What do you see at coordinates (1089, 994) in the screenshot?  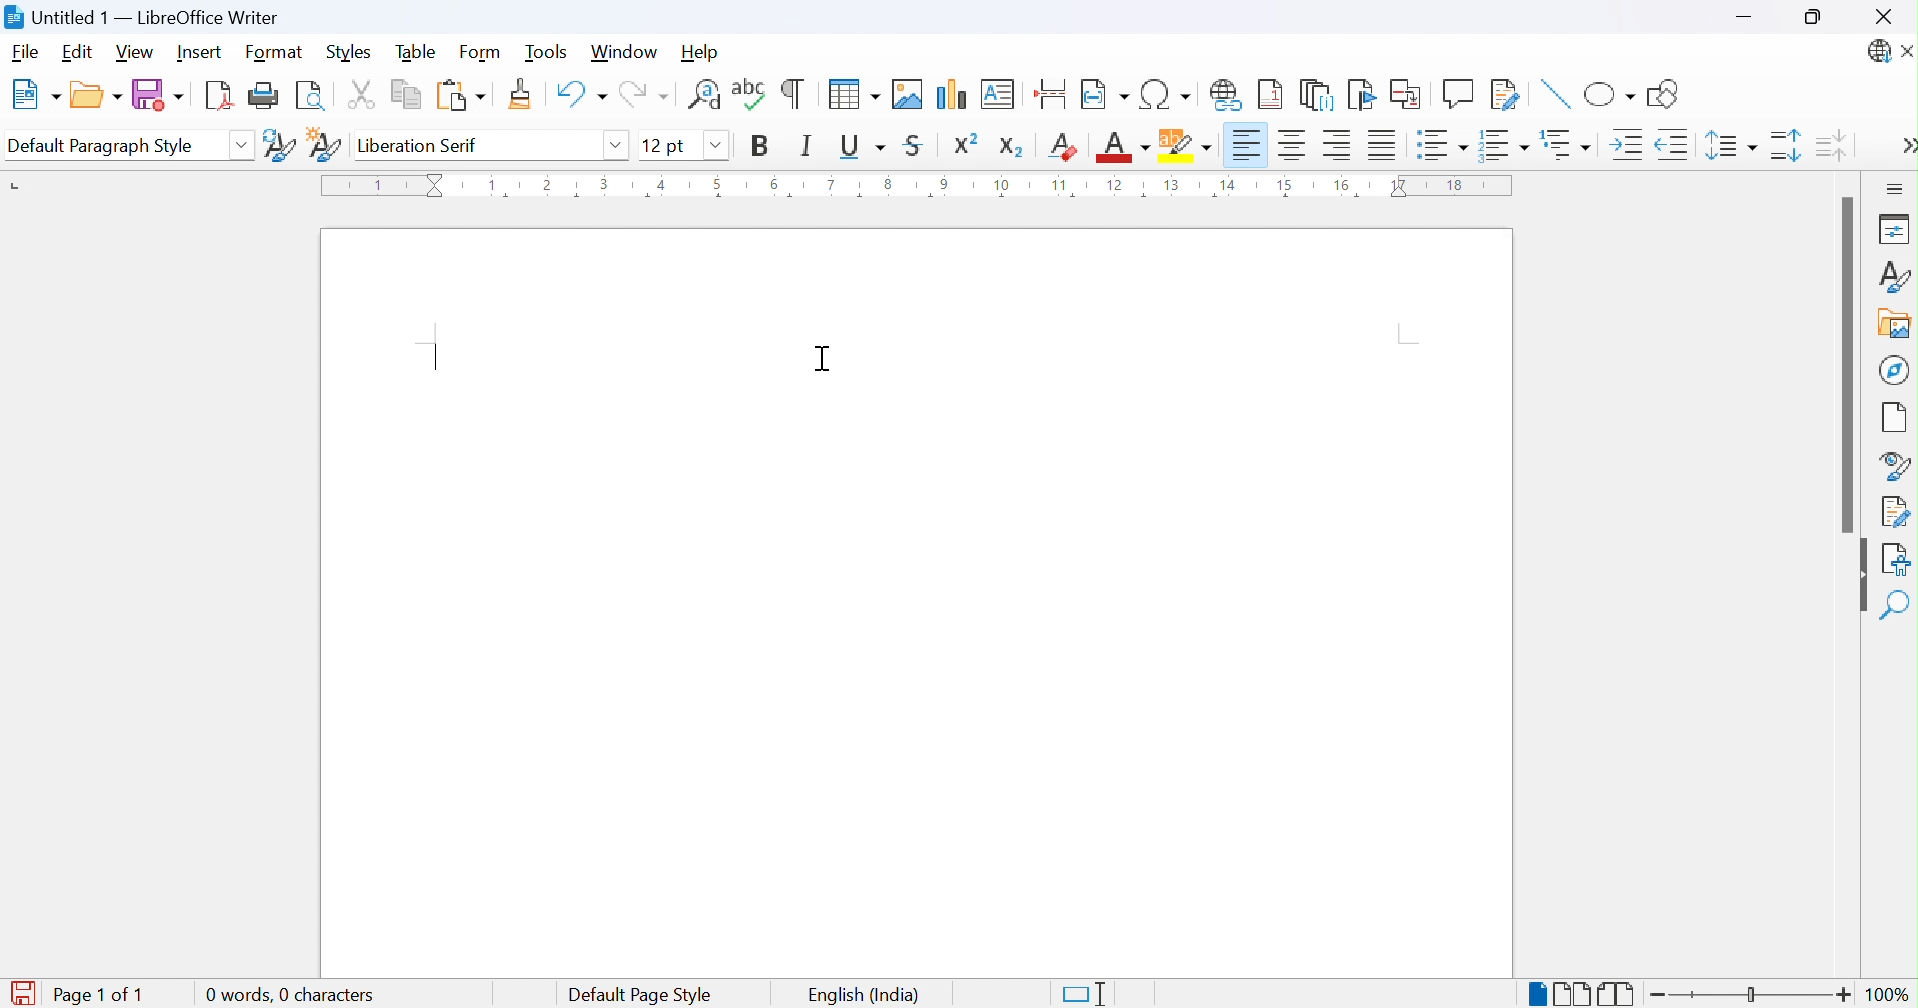 I see `Standard selection. Click to change selection mode.` at bounding box center [1089, 994].